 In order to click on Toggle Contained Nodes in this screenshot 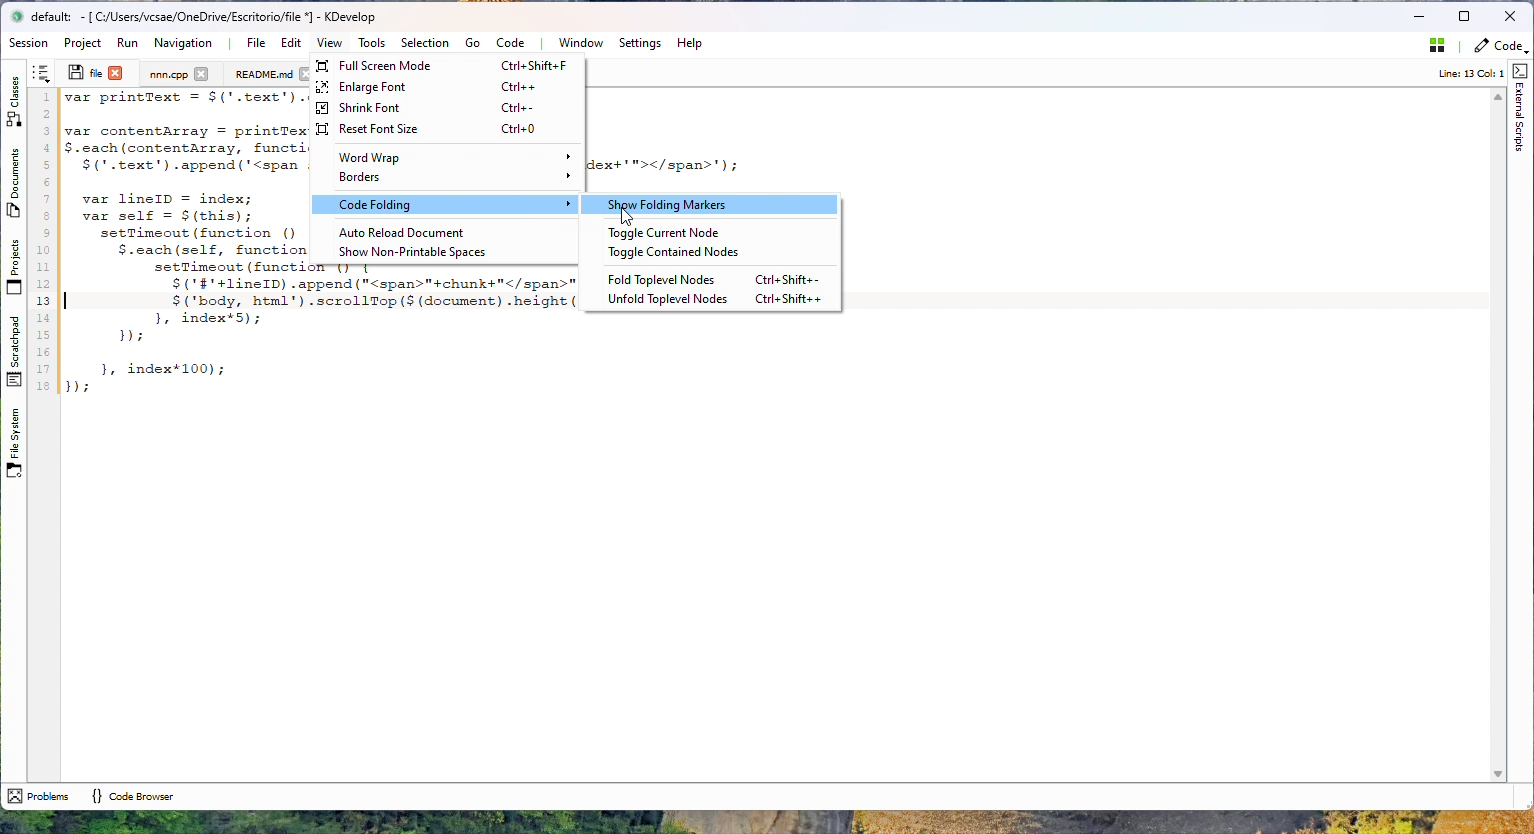, I will do `click(687, 253)`.